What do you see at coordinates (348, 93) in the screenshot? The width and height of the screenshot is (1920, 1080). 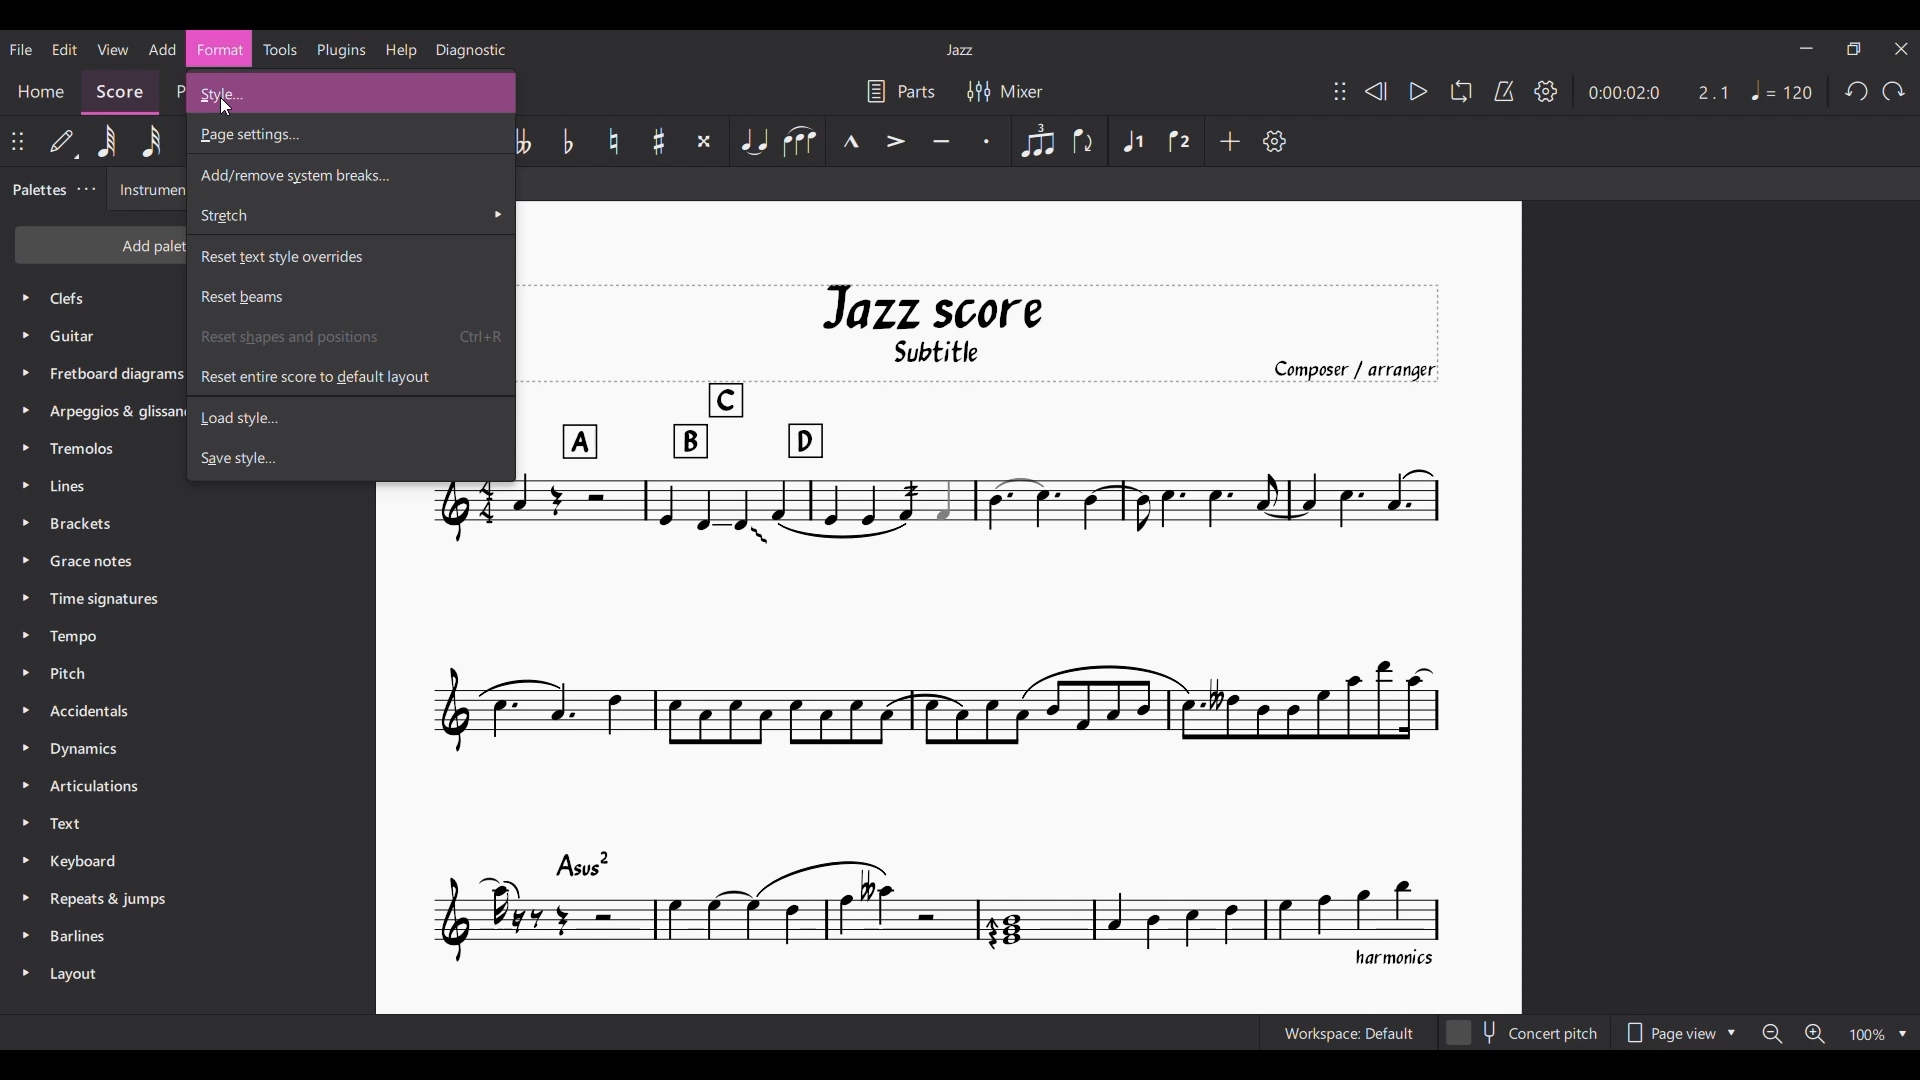 I see `Style, highlighted by cursor` at bounding box center [348, 93].